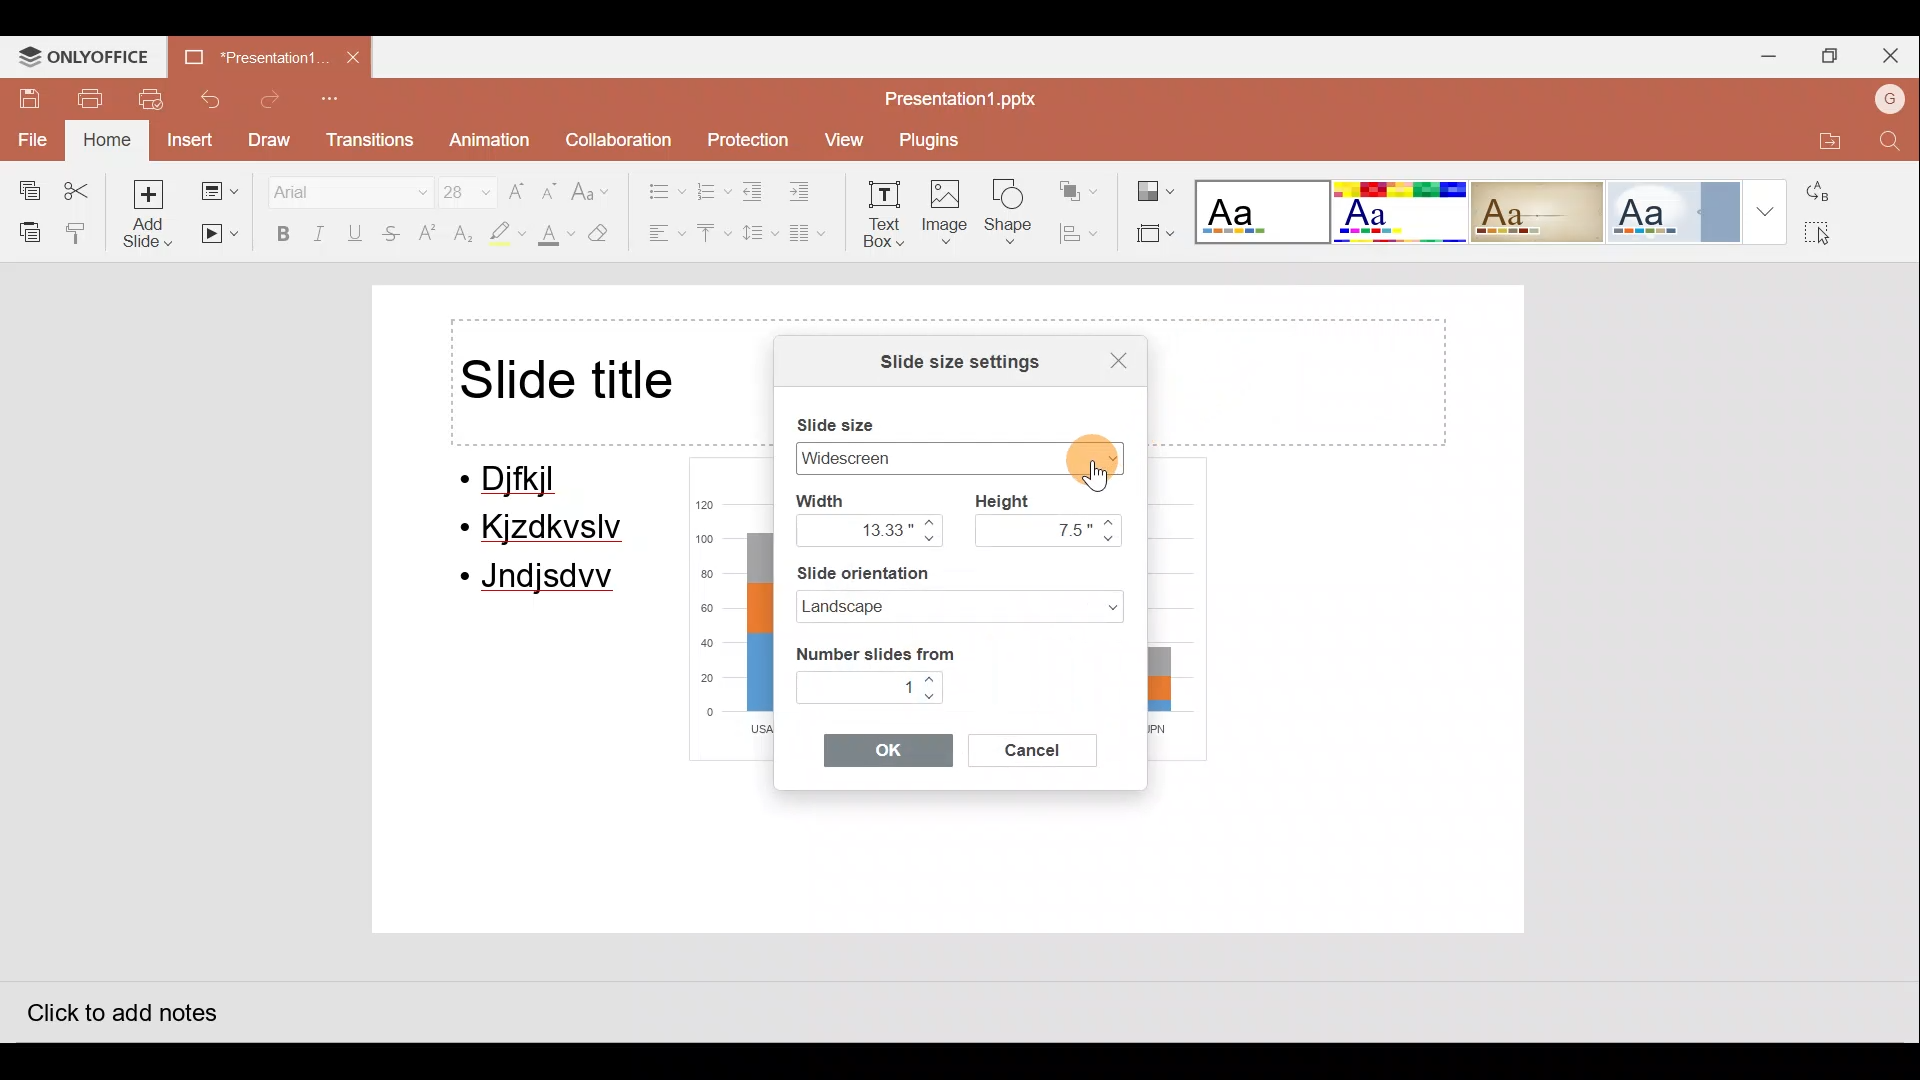 This screenshot has height=1080, width=1920. What do you see at coordinates (1113, 540) in the screenshot?
I see `Navigate down` at bounding box center [1113, 540].